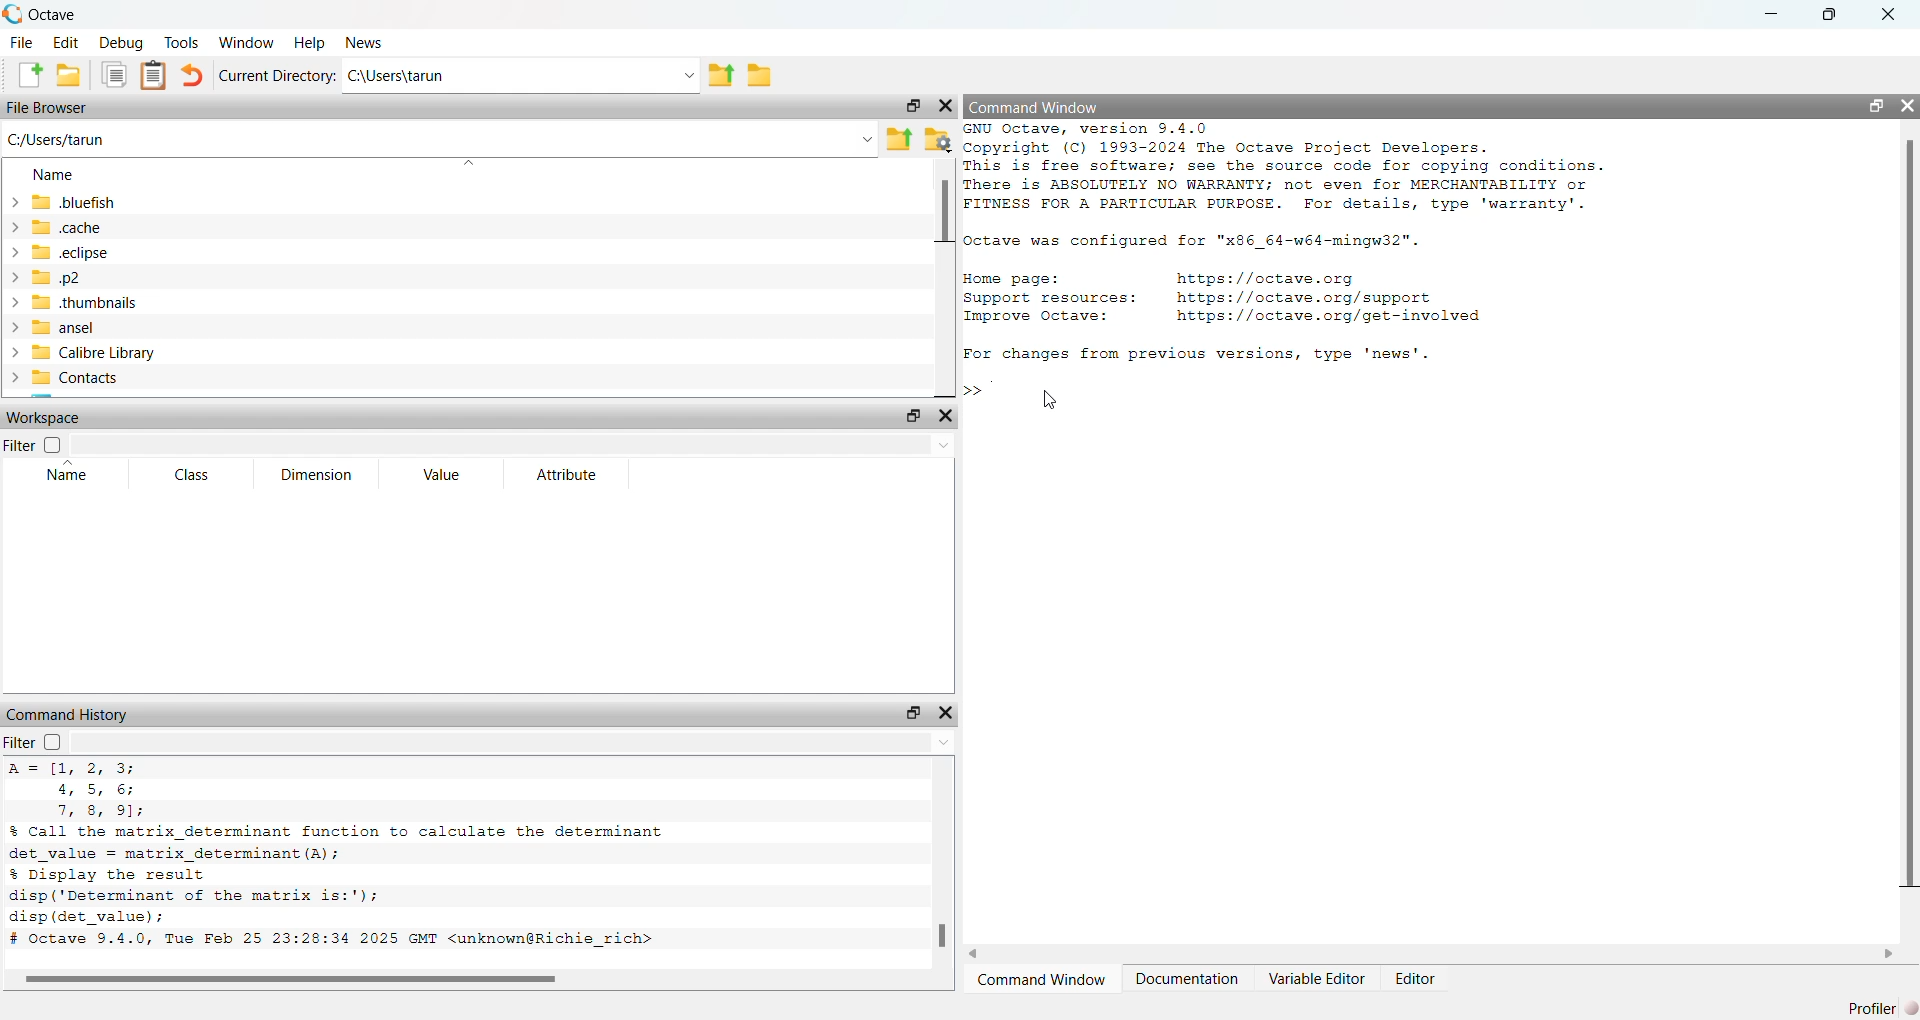 The width and height of the screenshot is (1920, 1020). I want to click on Variable Editor, so click(1316, 976).